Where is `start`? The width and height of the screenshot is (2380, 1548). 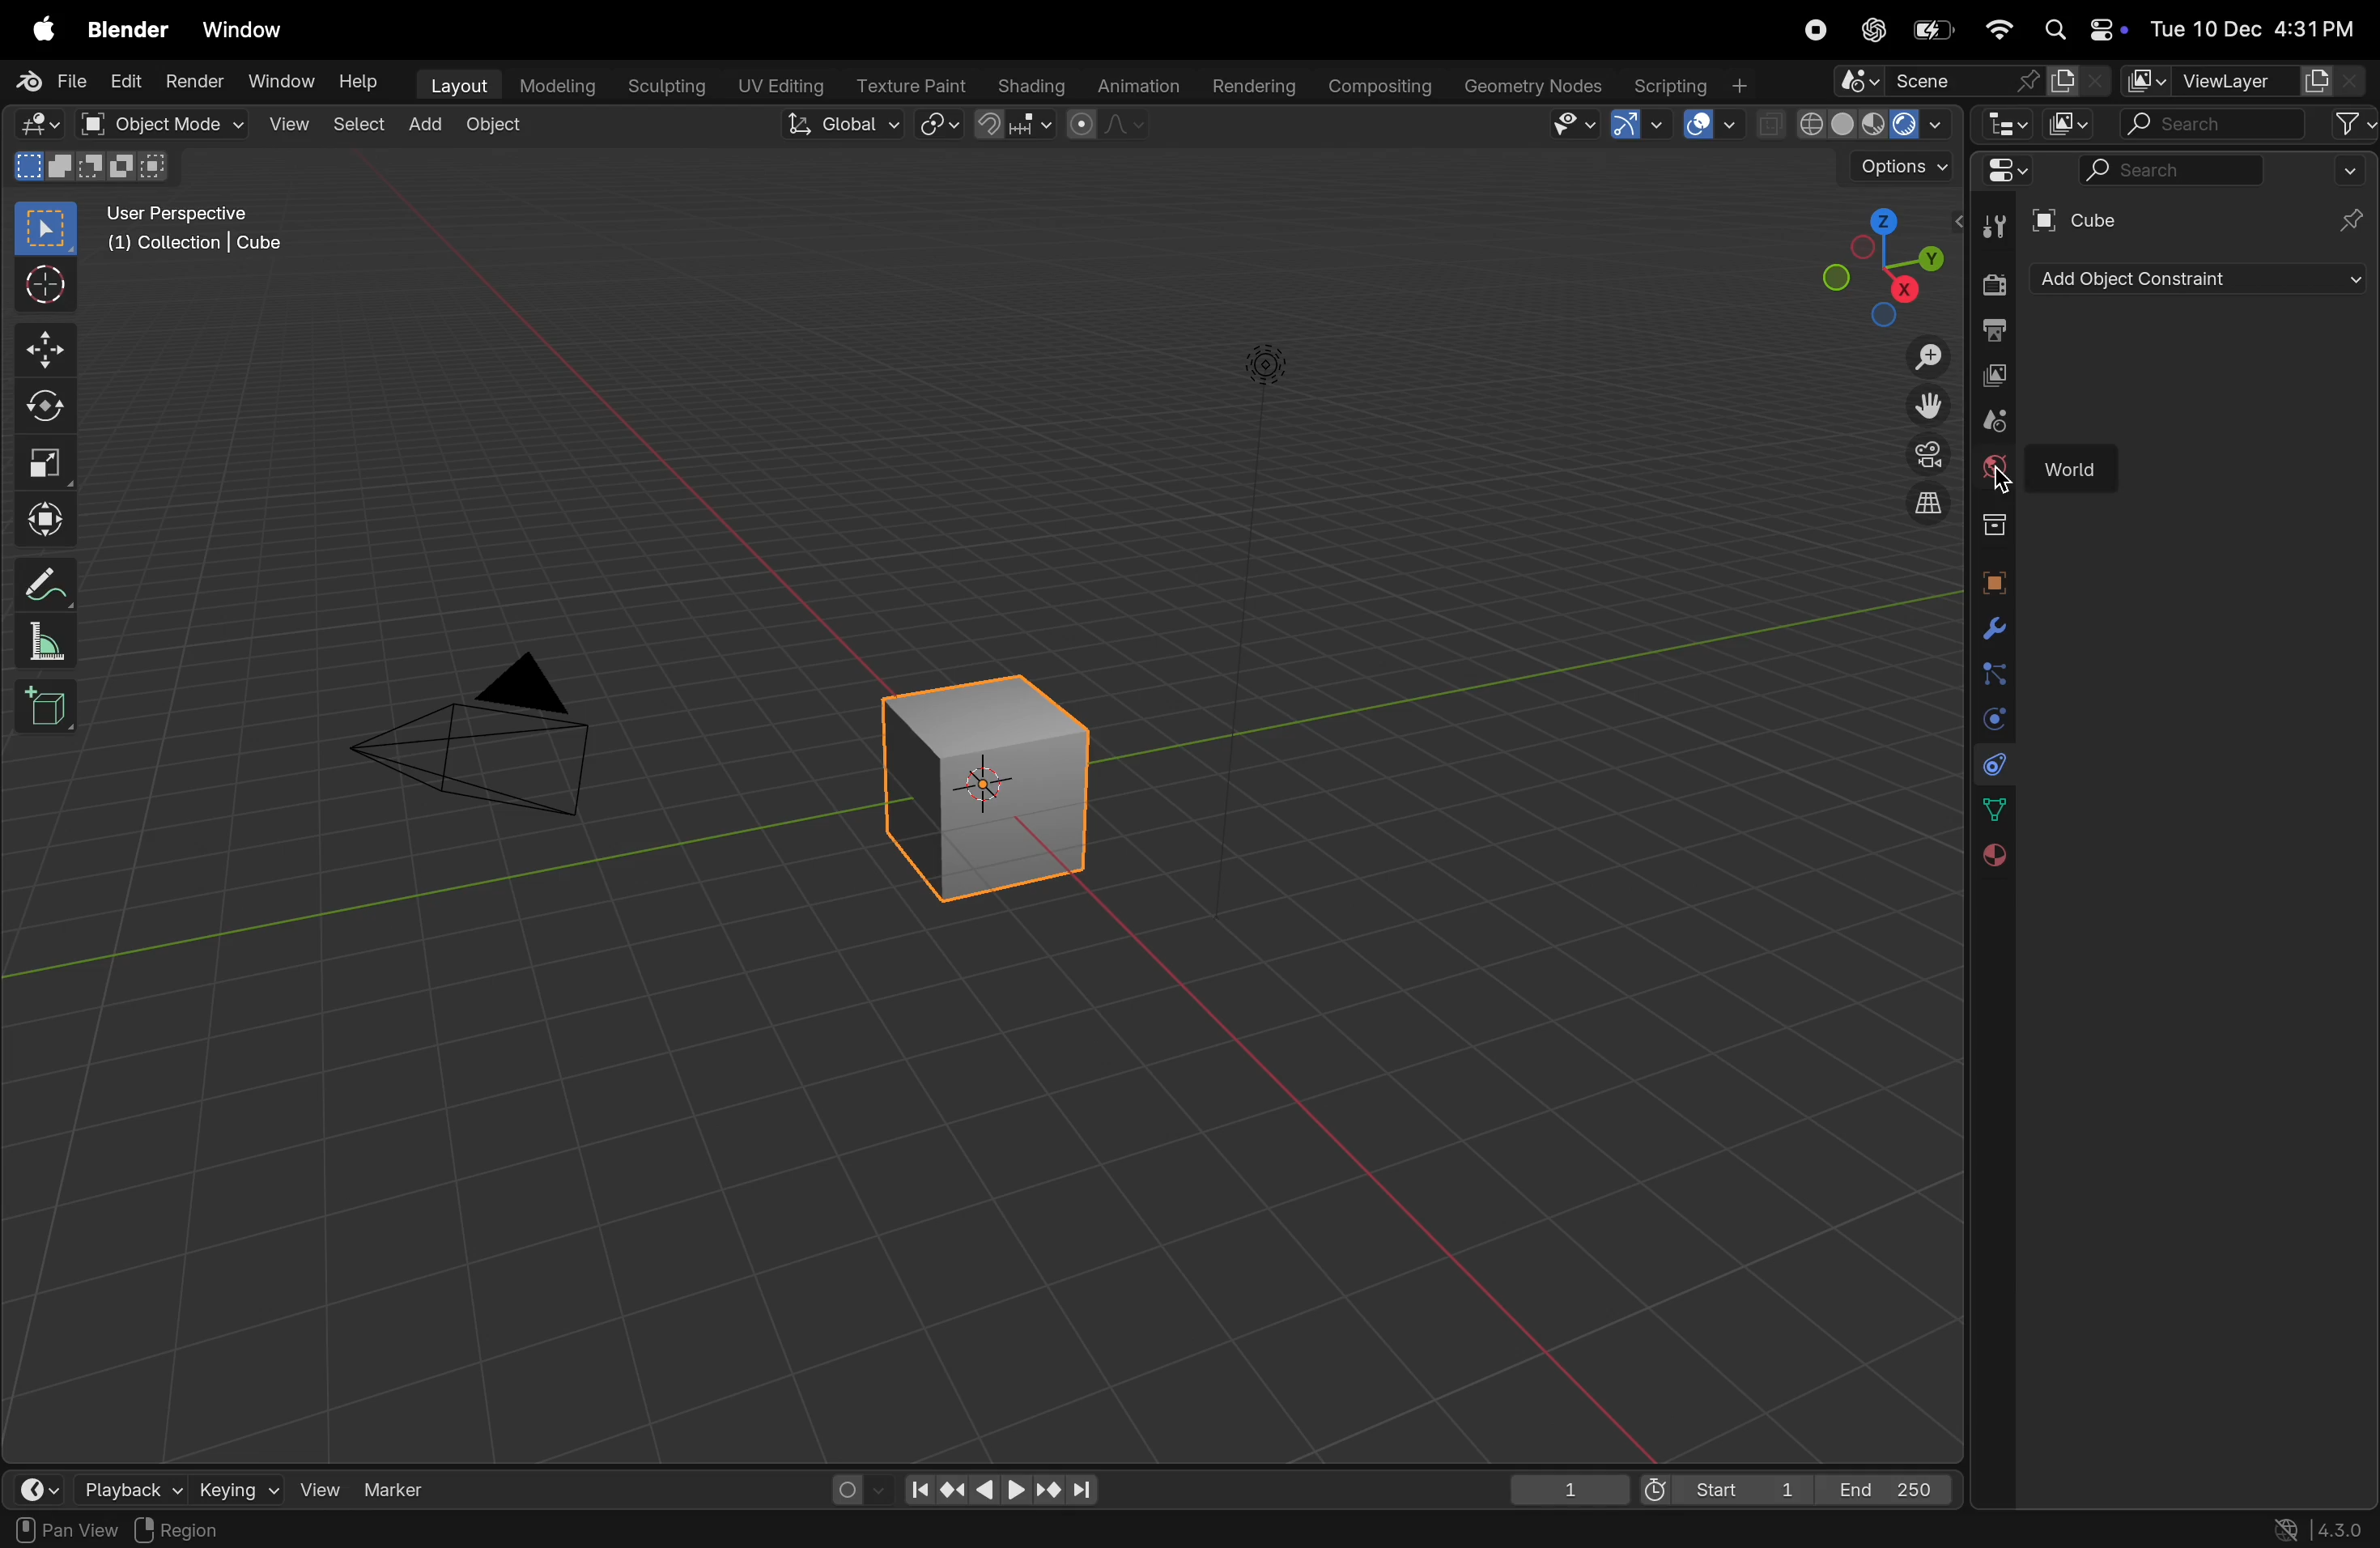 start is located at coordinates (1727, 1484).